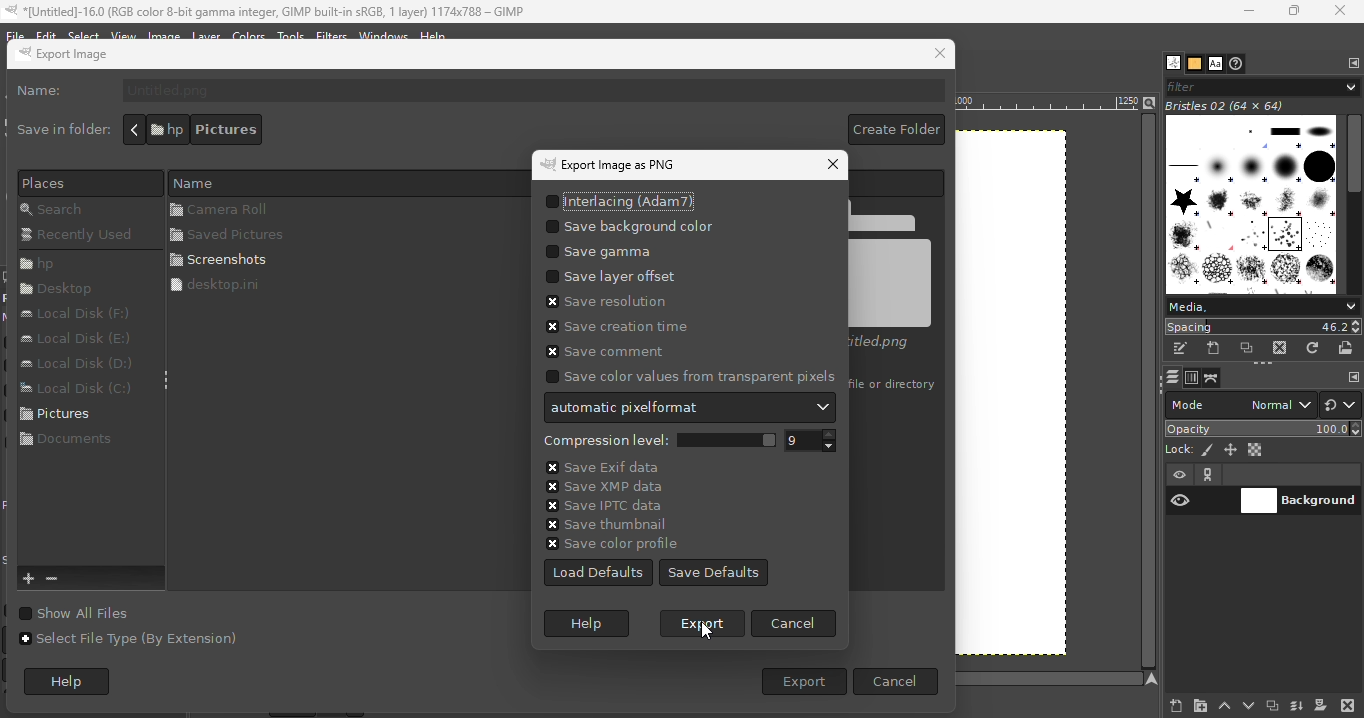 The height and width of the screenshot is (718, 1364). Describe the element at coordinates (601, 464) in the screenshot. I see `Save Exif data` at that location.